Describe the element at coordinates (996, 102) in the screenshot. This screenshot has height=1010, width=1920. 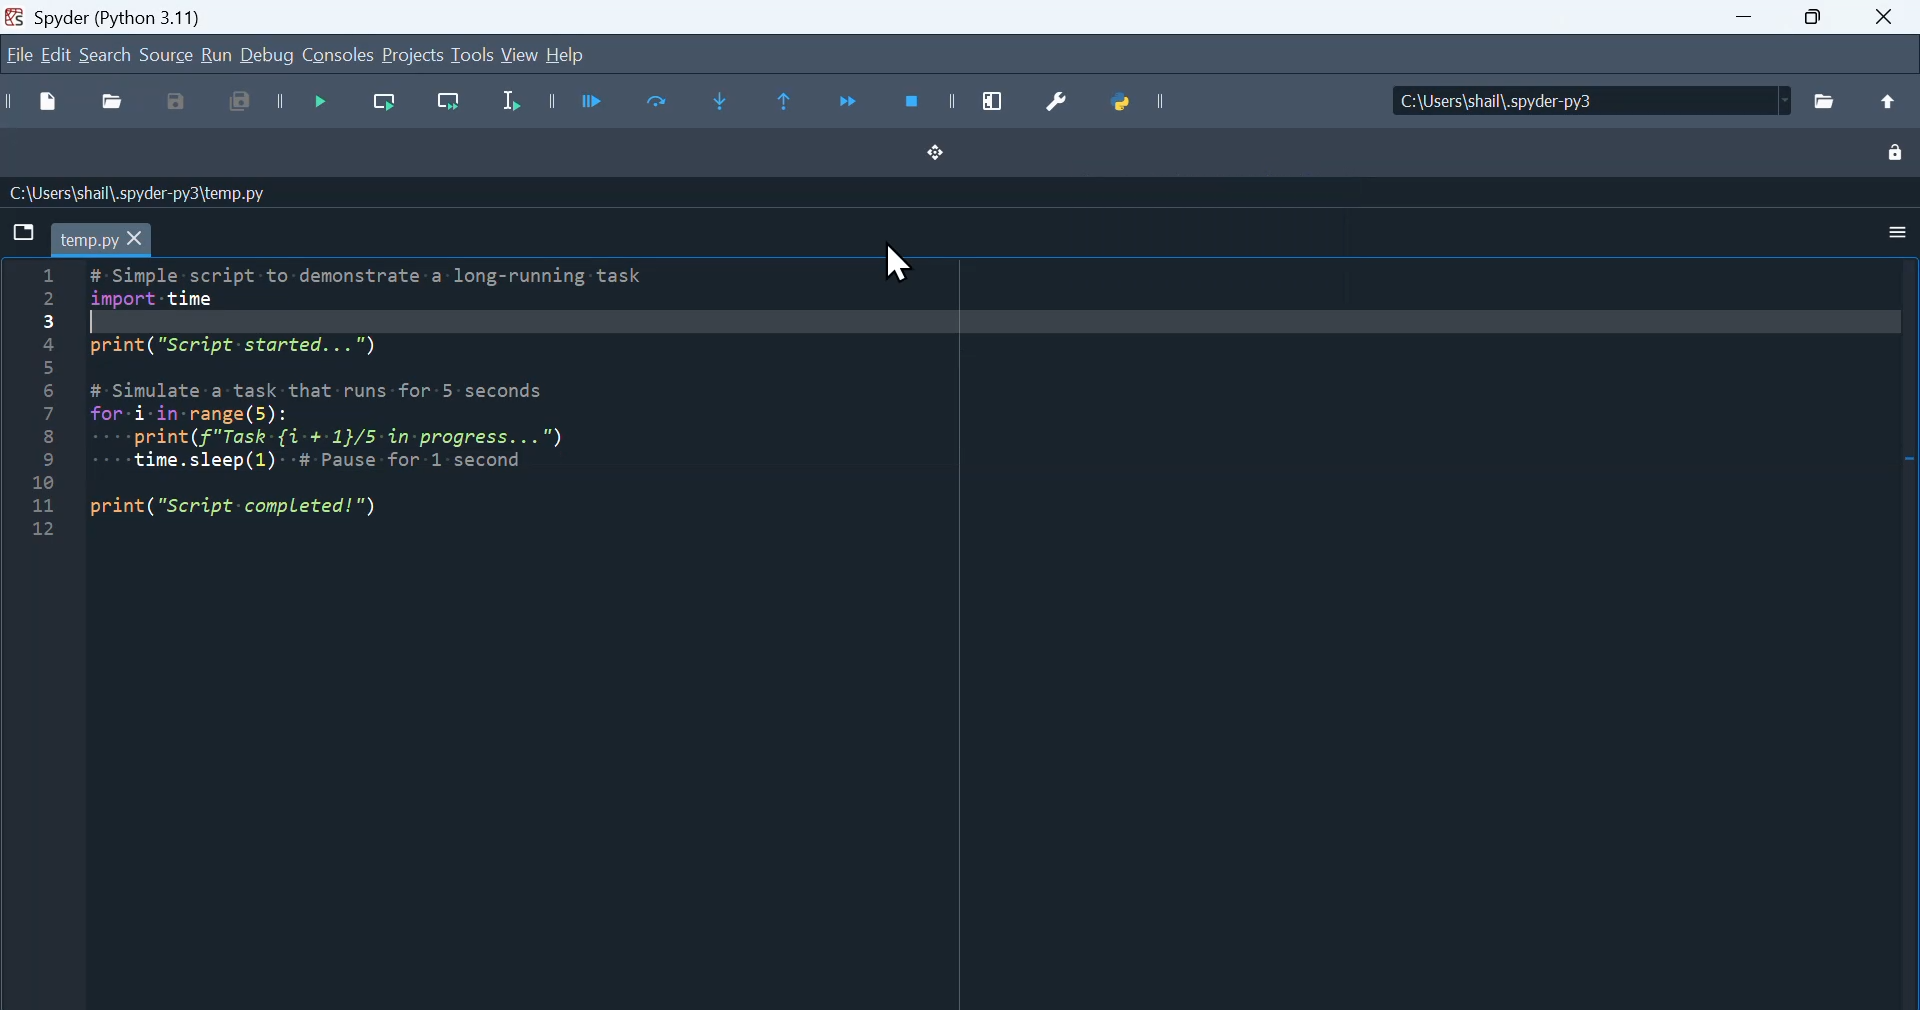
I see `maximise current window` at that location.